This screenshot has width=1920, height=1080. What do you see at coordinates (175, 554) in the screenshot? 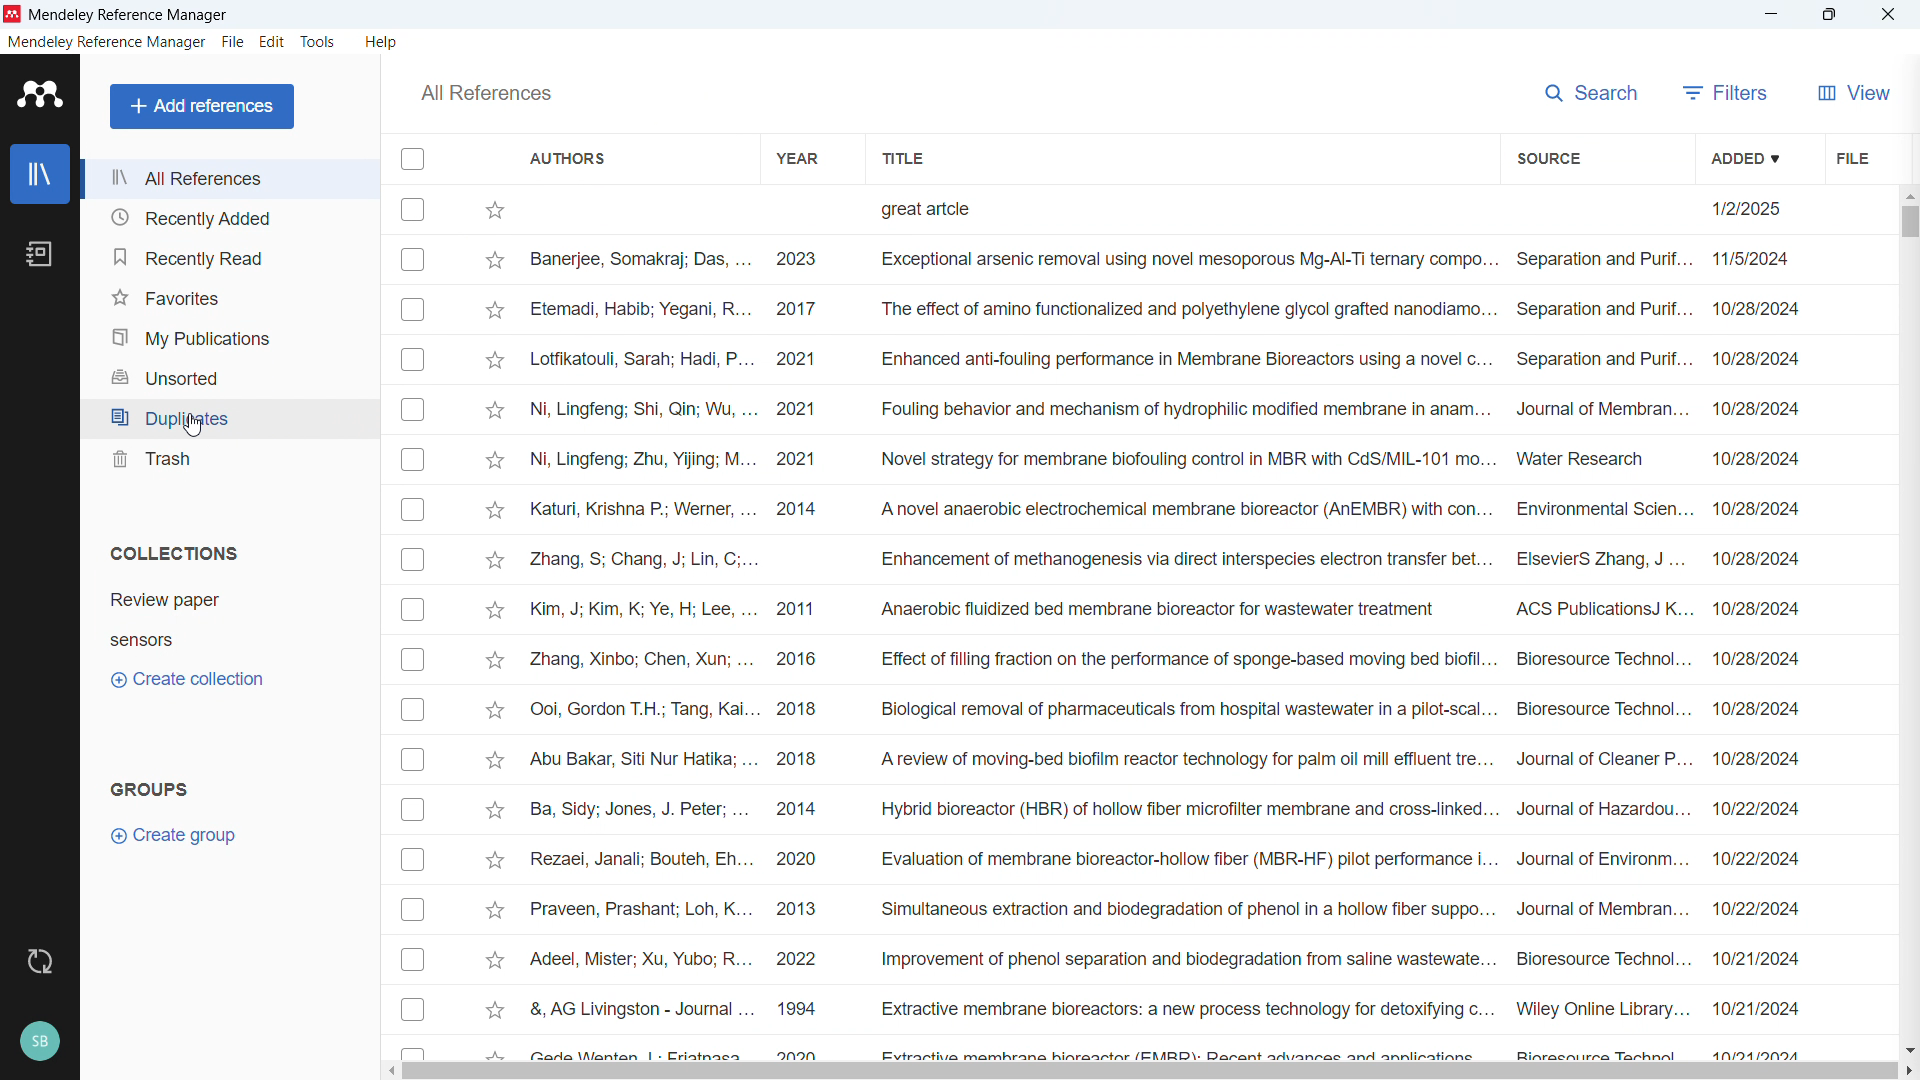
I see `Collections ` at bounding box center [175, 554].